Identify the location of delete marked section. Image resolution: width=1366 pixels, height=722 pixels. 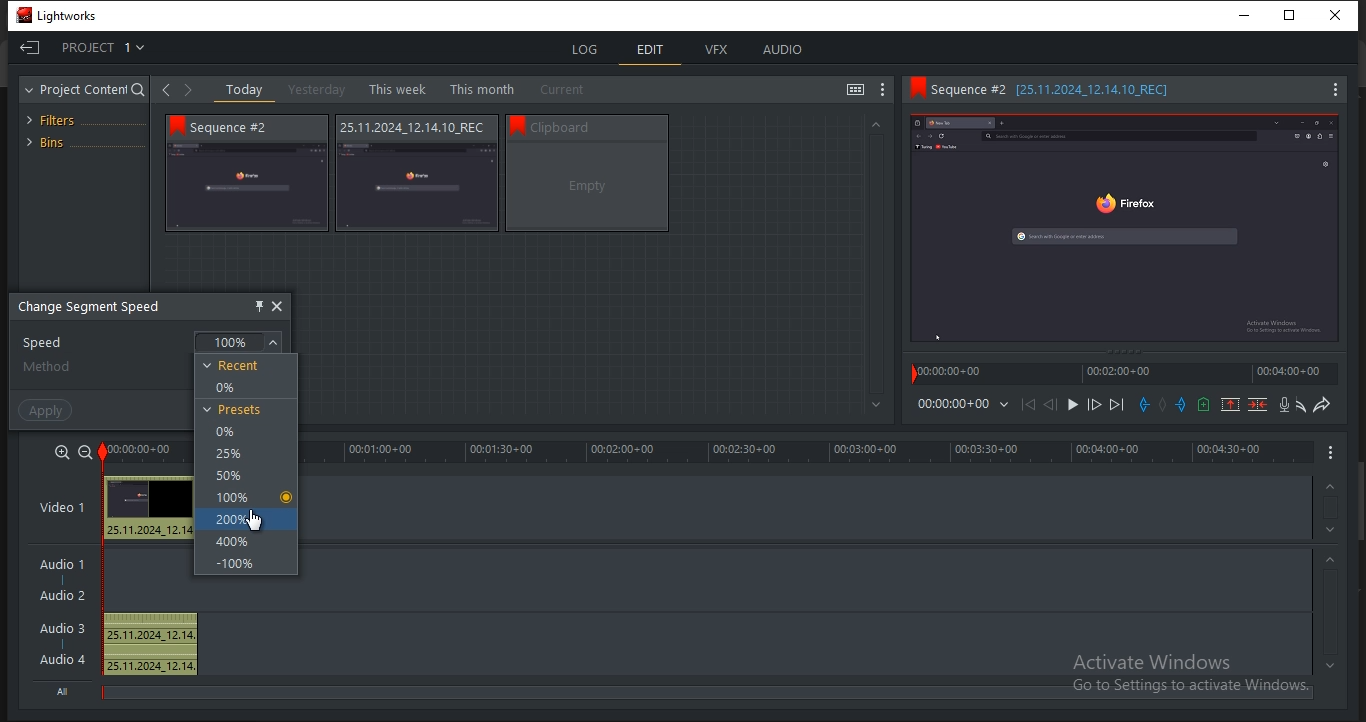
(1258, 405).